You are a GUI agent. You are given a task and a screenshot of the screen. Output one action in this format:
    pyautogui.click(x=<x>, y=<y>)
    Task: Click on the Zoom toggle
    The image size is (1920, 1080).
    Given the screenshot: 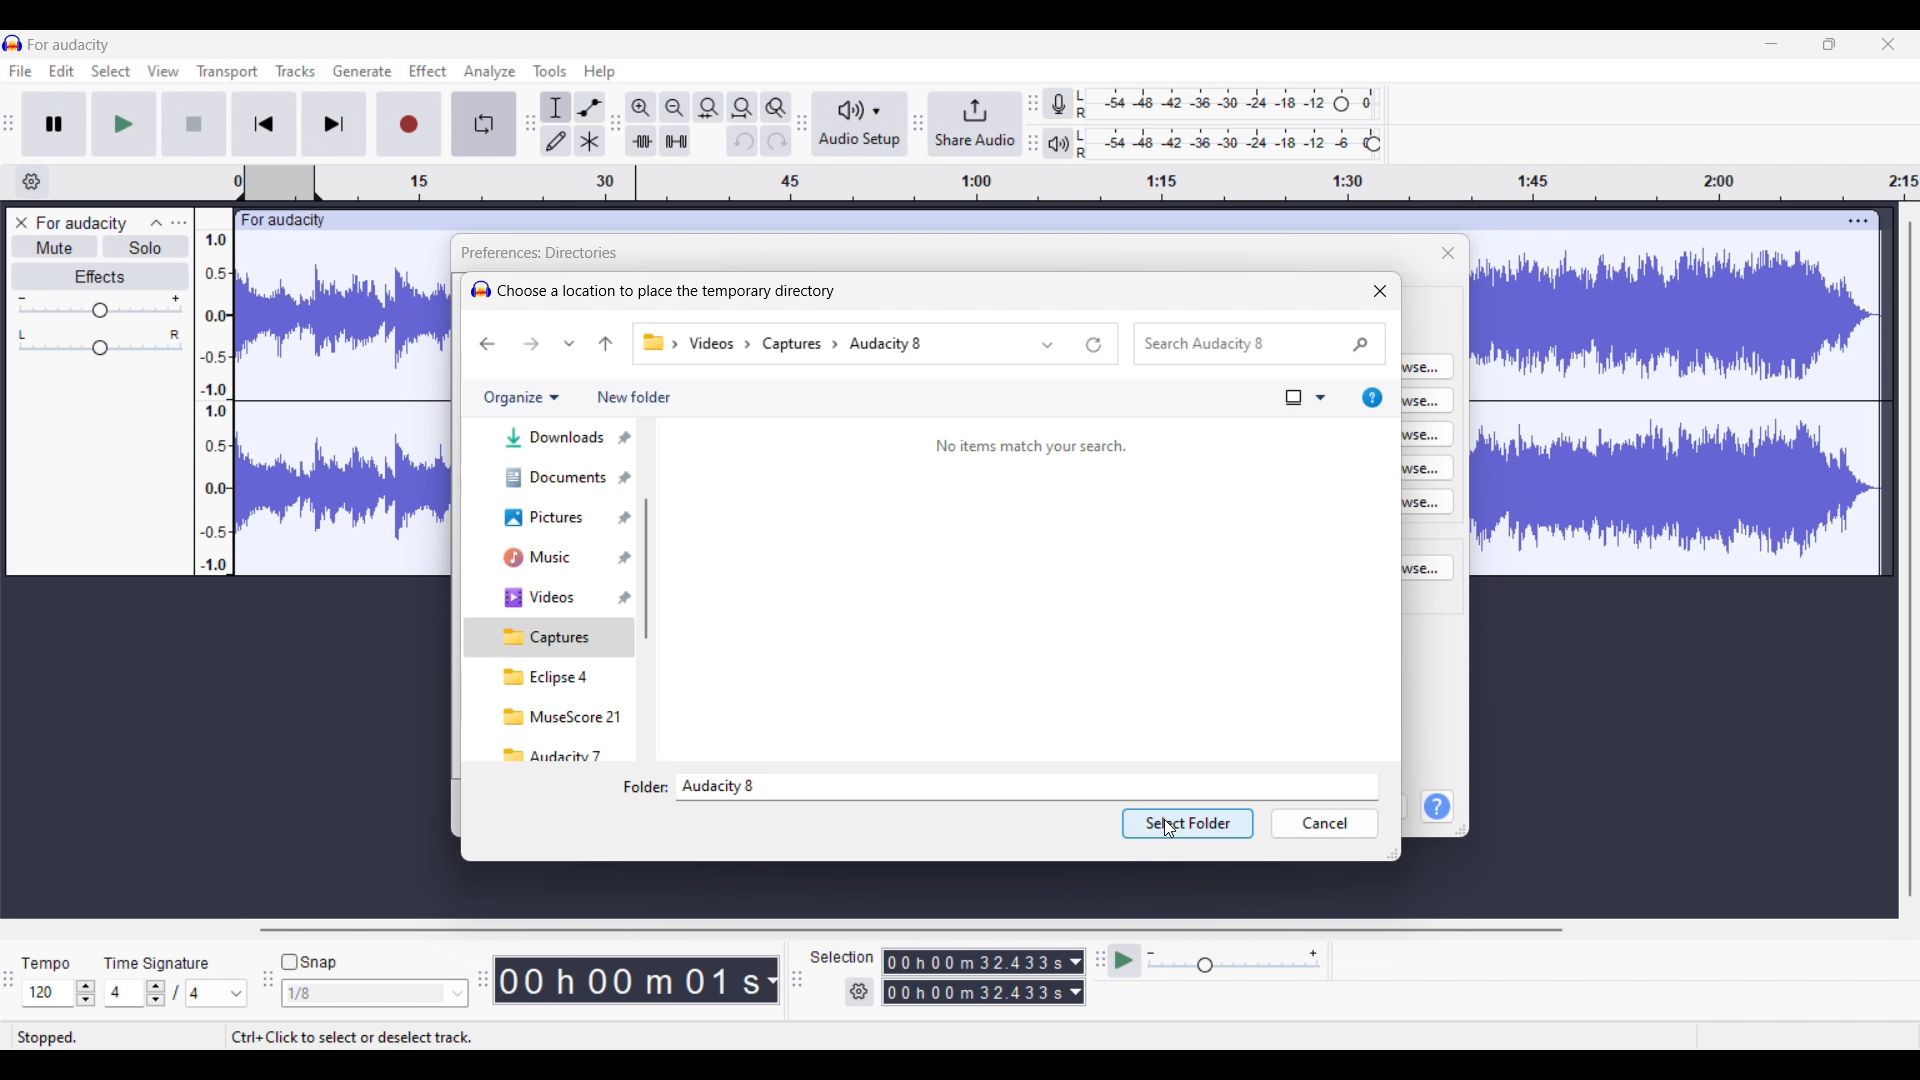 What is the action you would take?
    pyautogui.click(x=776, y=107)
    